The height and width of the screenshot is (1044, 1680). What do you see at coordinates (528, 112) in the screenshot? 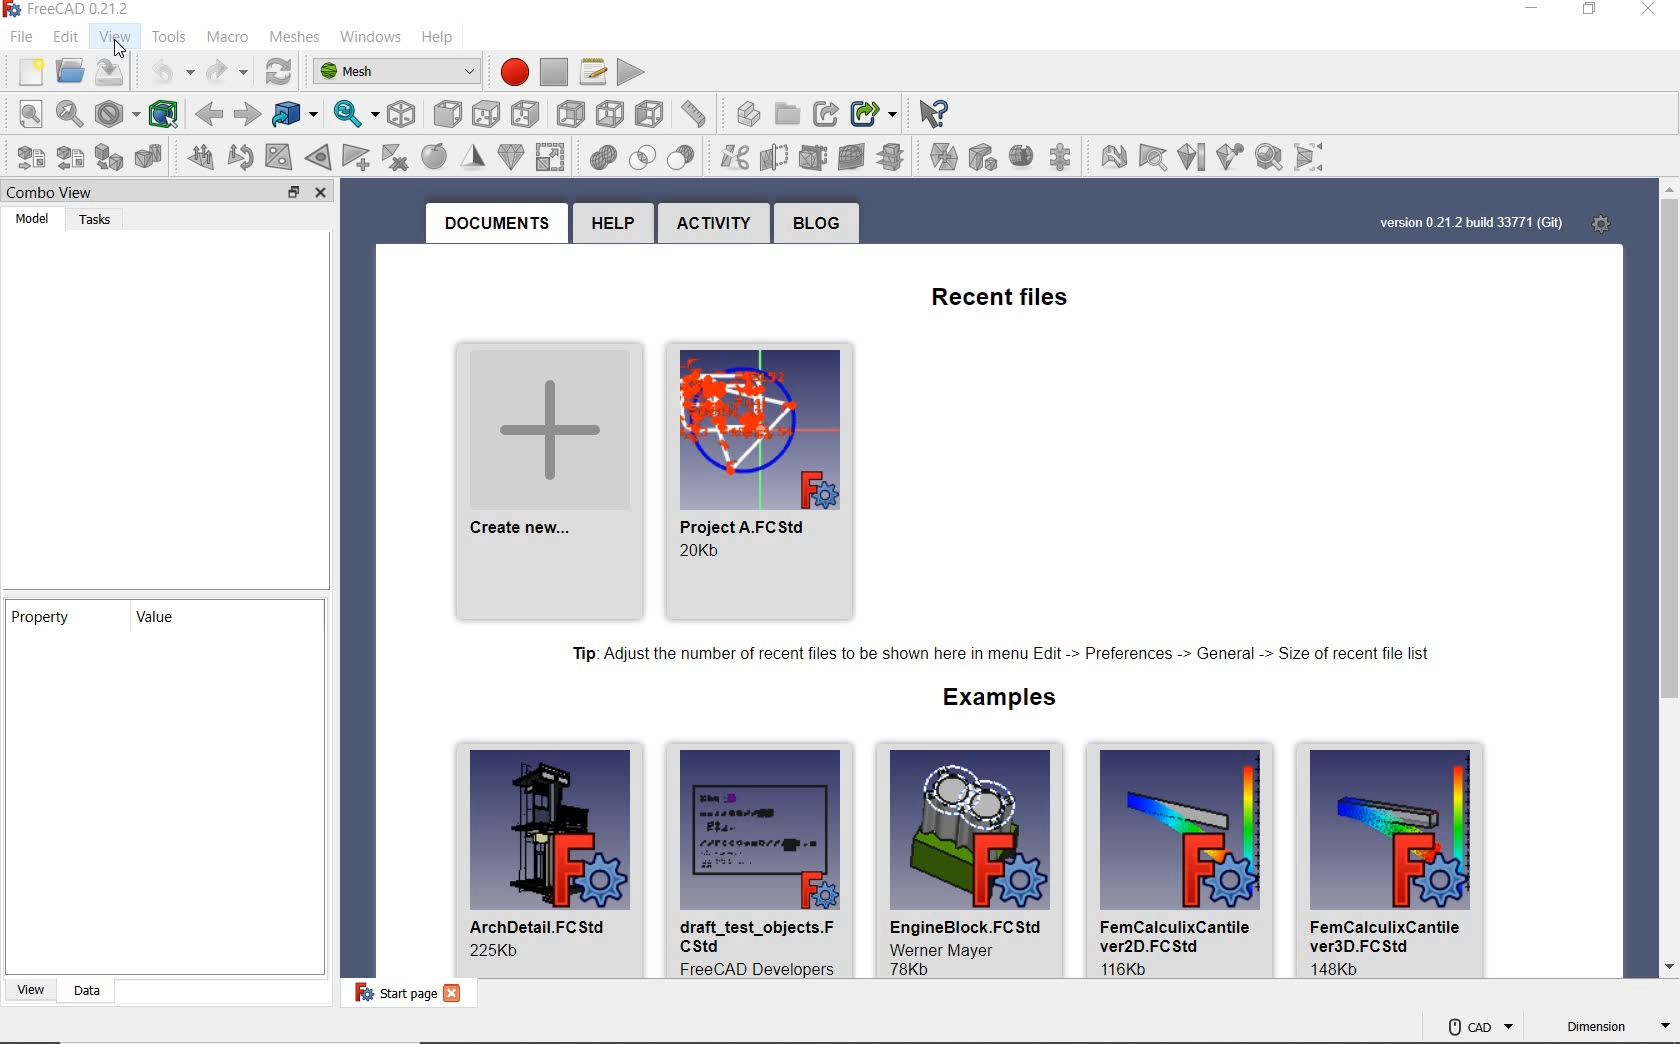
I see `rear` at bounding box center [528, 112].